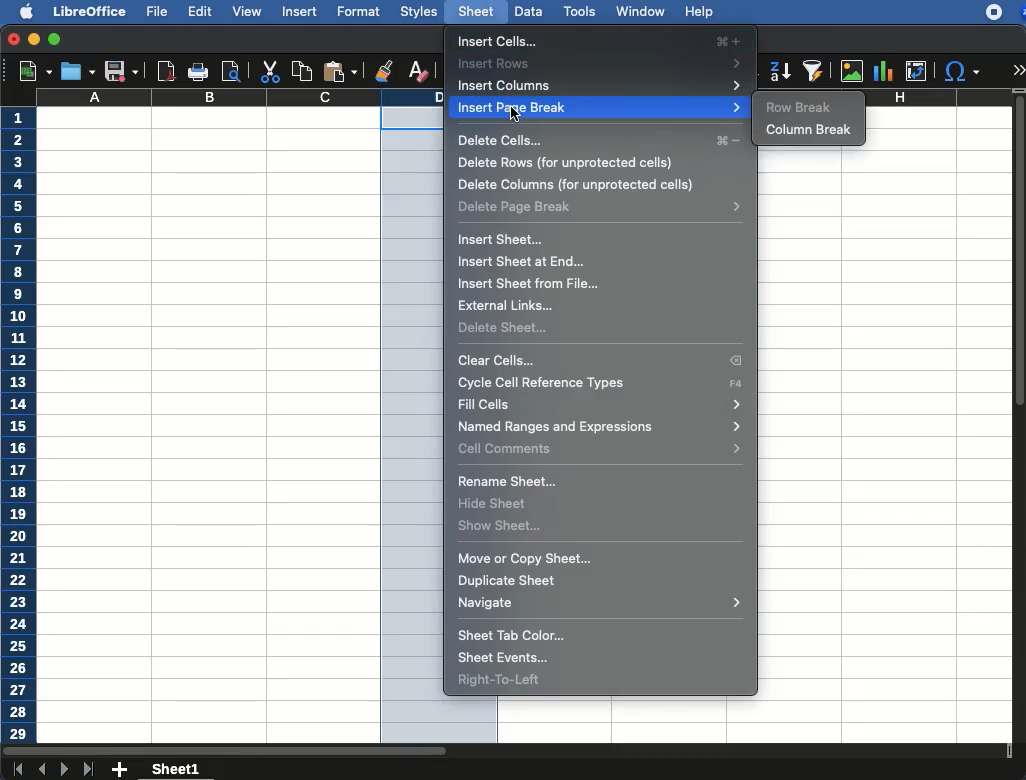 This screenshot has height=780, width=1026. I want to click on apple, so click(20, 12).